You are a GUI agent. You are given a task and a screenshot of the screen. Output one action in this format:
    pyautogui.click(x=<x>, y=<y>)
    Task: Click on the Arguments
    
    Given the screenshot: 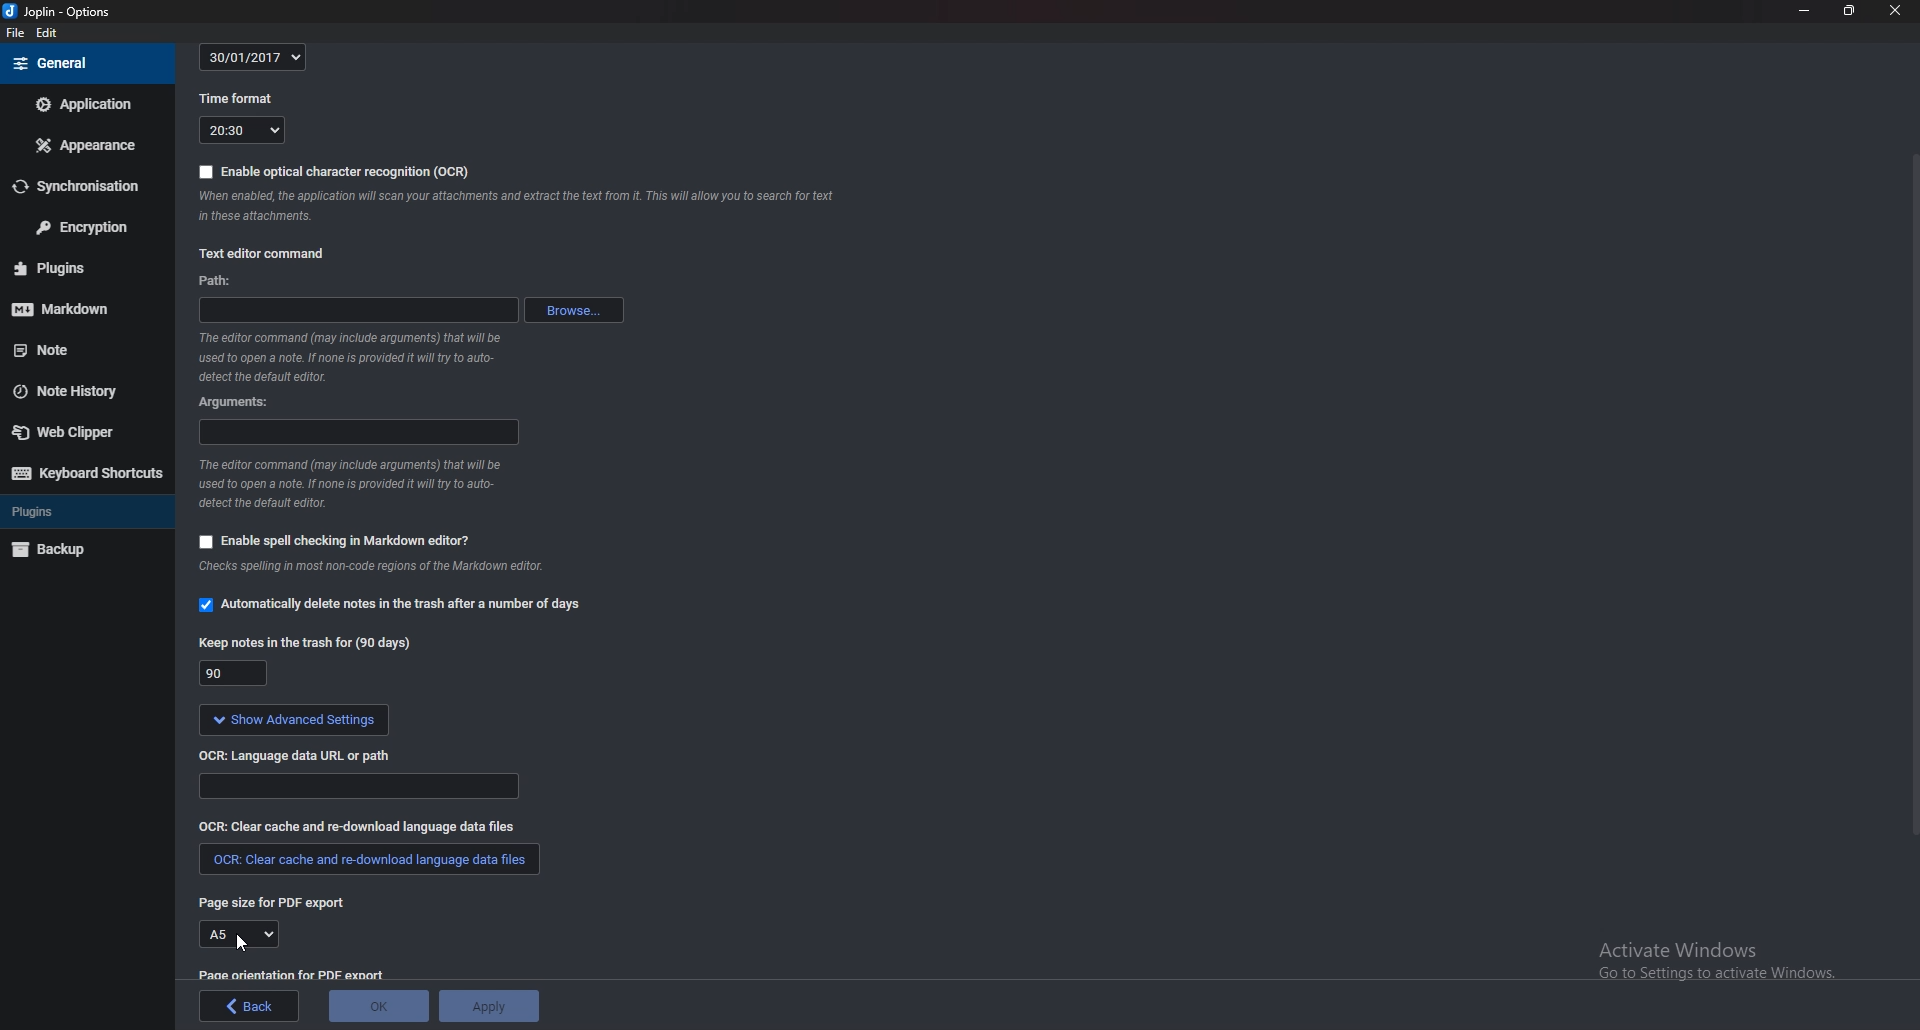 What is the action you would take?
    pyautogui.click(x=235, y=402)
    